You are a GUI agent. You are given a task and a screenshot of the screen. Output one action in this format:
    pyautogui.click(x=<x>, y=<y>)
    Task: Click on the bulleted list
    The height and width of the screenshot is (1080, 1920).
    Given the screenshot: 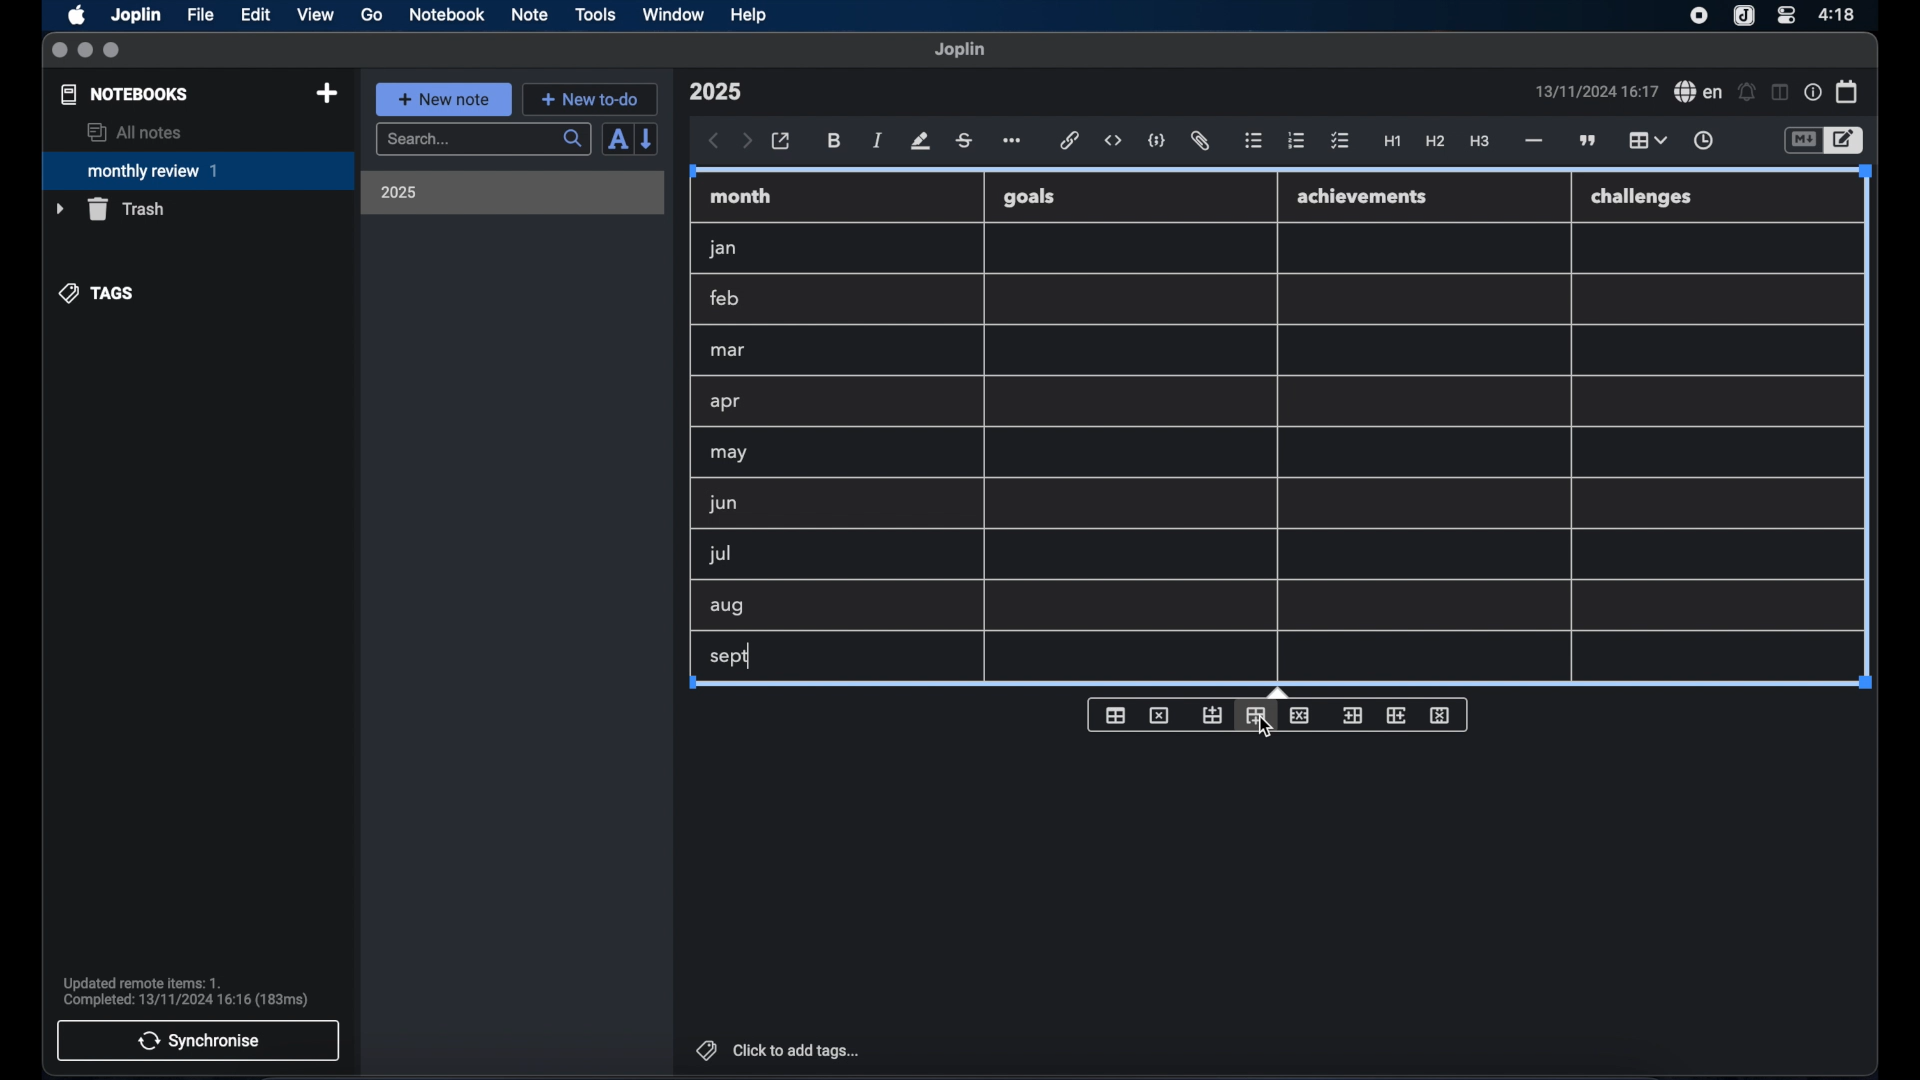 What is the action you would take?
    pyautogui.click(x=1253, y=141)
    